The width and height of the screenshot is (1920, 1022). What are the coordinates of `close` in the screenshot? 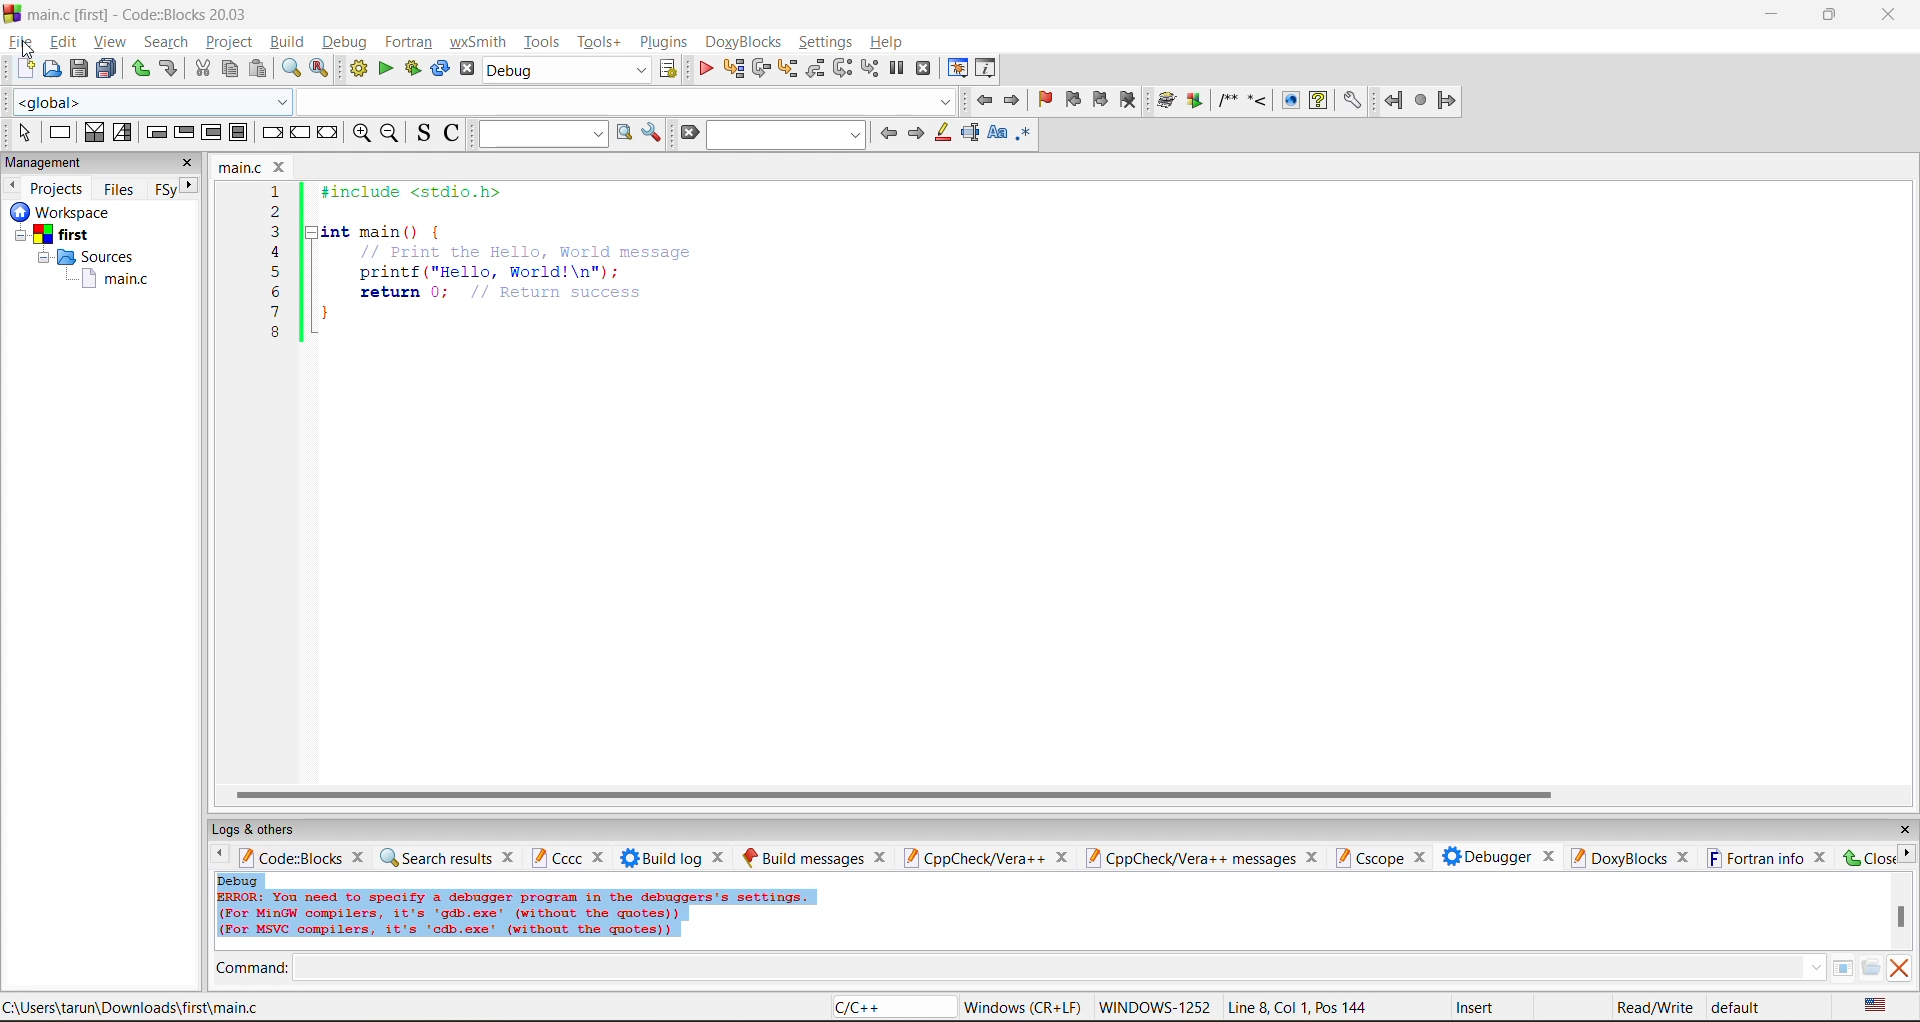 It's located at (1684, 858).